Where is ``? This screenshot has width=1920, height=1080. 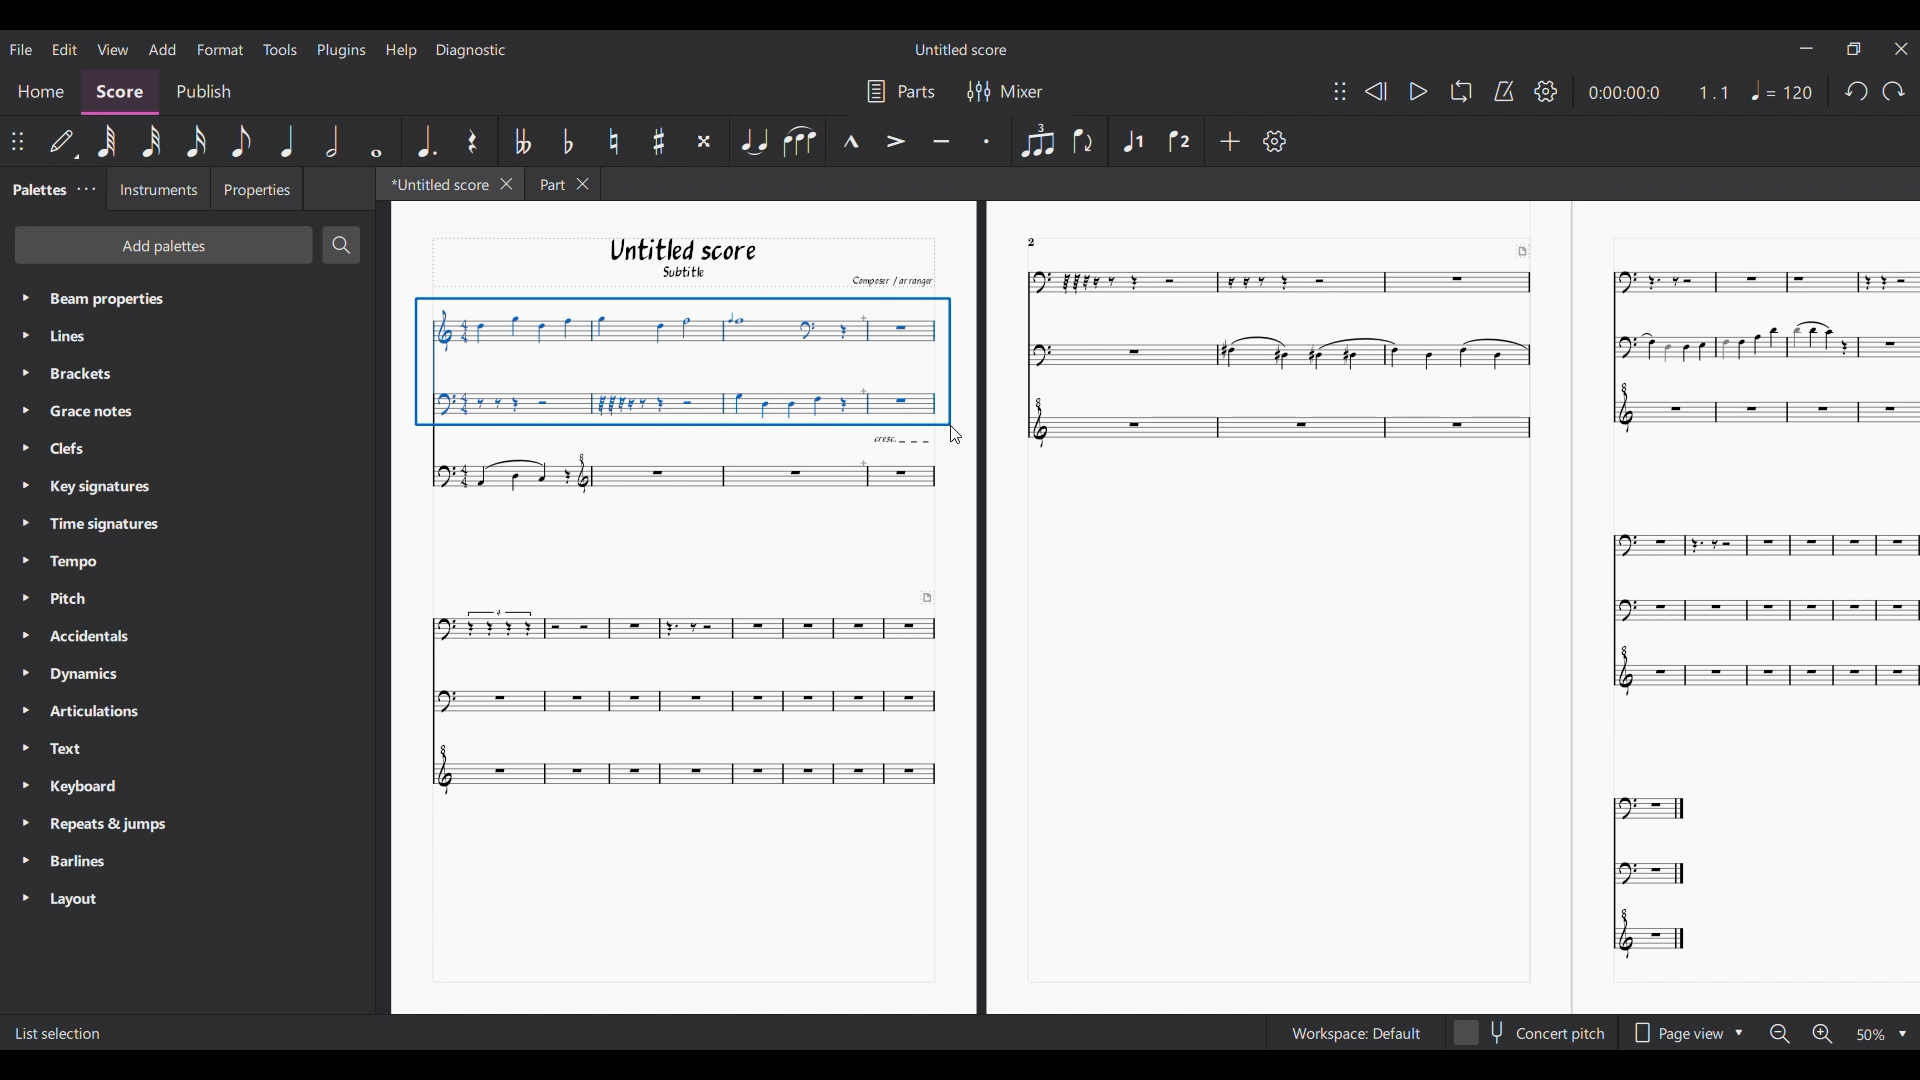
 is located at coordinates (1283, 284).